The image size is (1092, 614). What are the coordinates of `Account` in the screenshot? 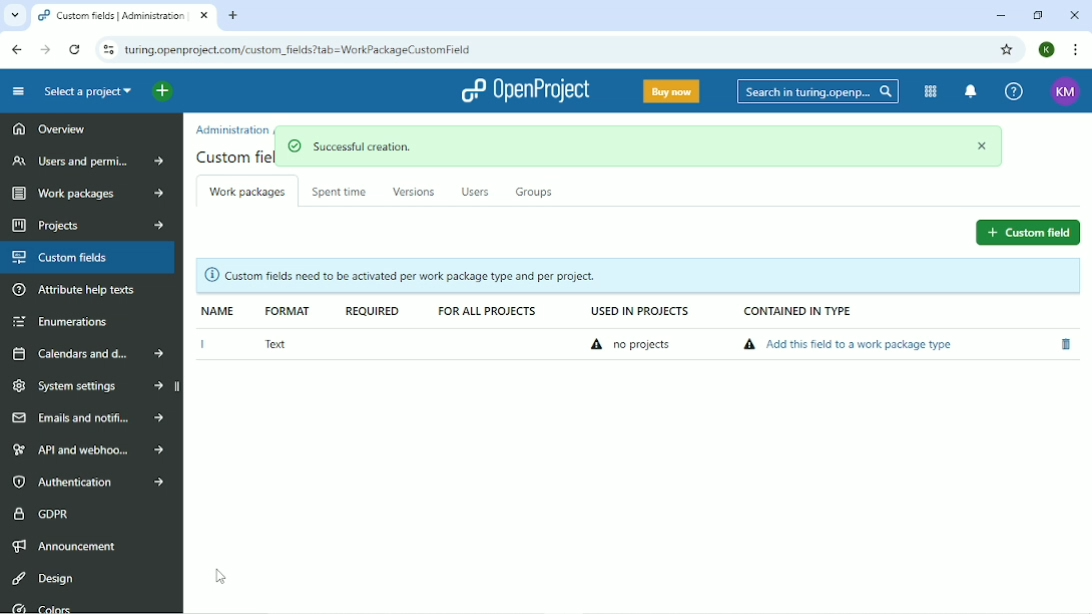 It's located at (1063, 90).